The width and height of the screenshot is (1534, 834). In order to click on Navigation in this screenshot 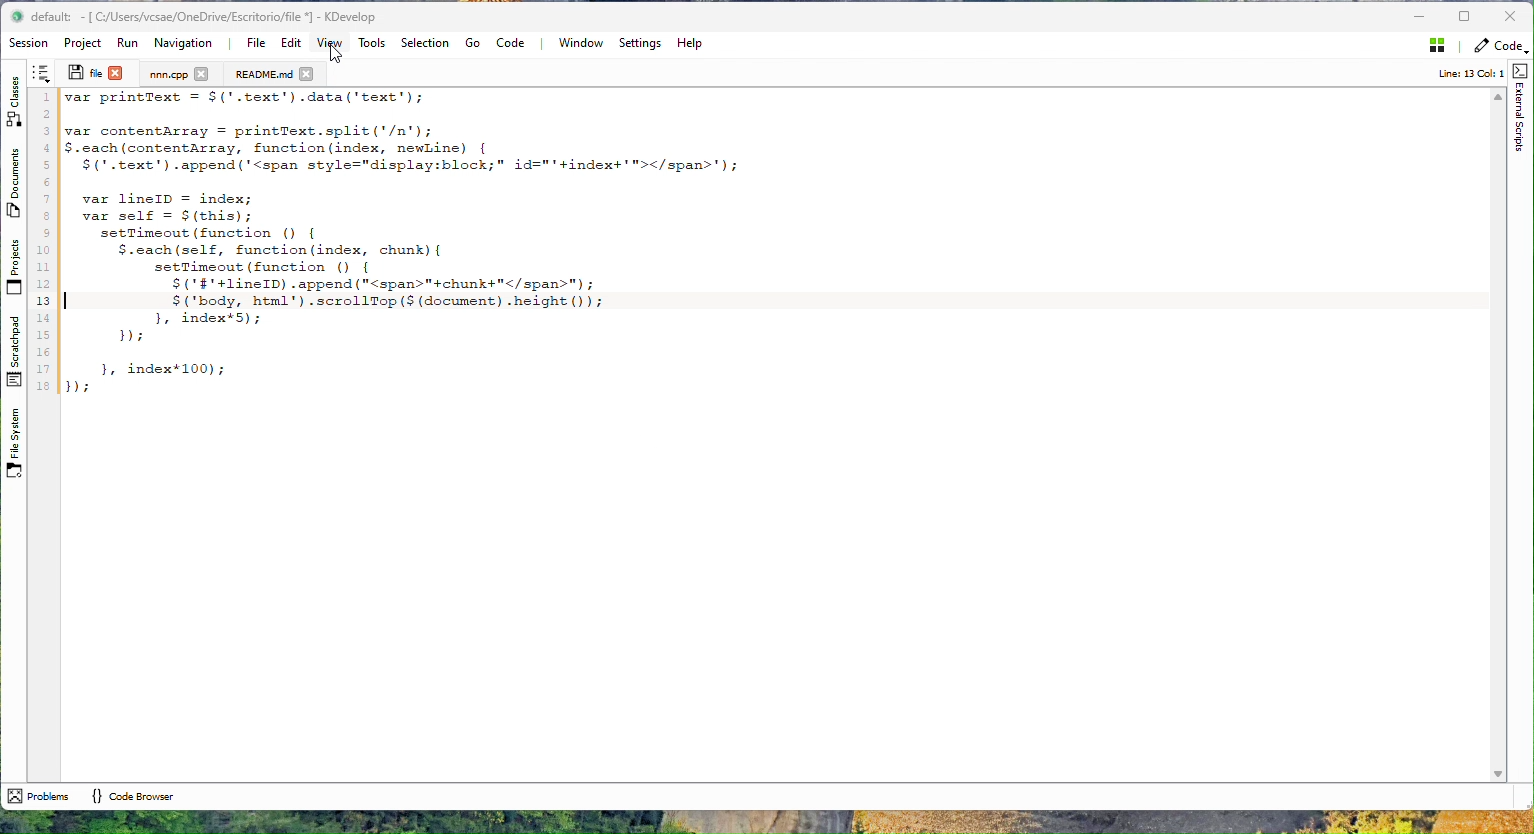, I will do `click(185, 43)`.